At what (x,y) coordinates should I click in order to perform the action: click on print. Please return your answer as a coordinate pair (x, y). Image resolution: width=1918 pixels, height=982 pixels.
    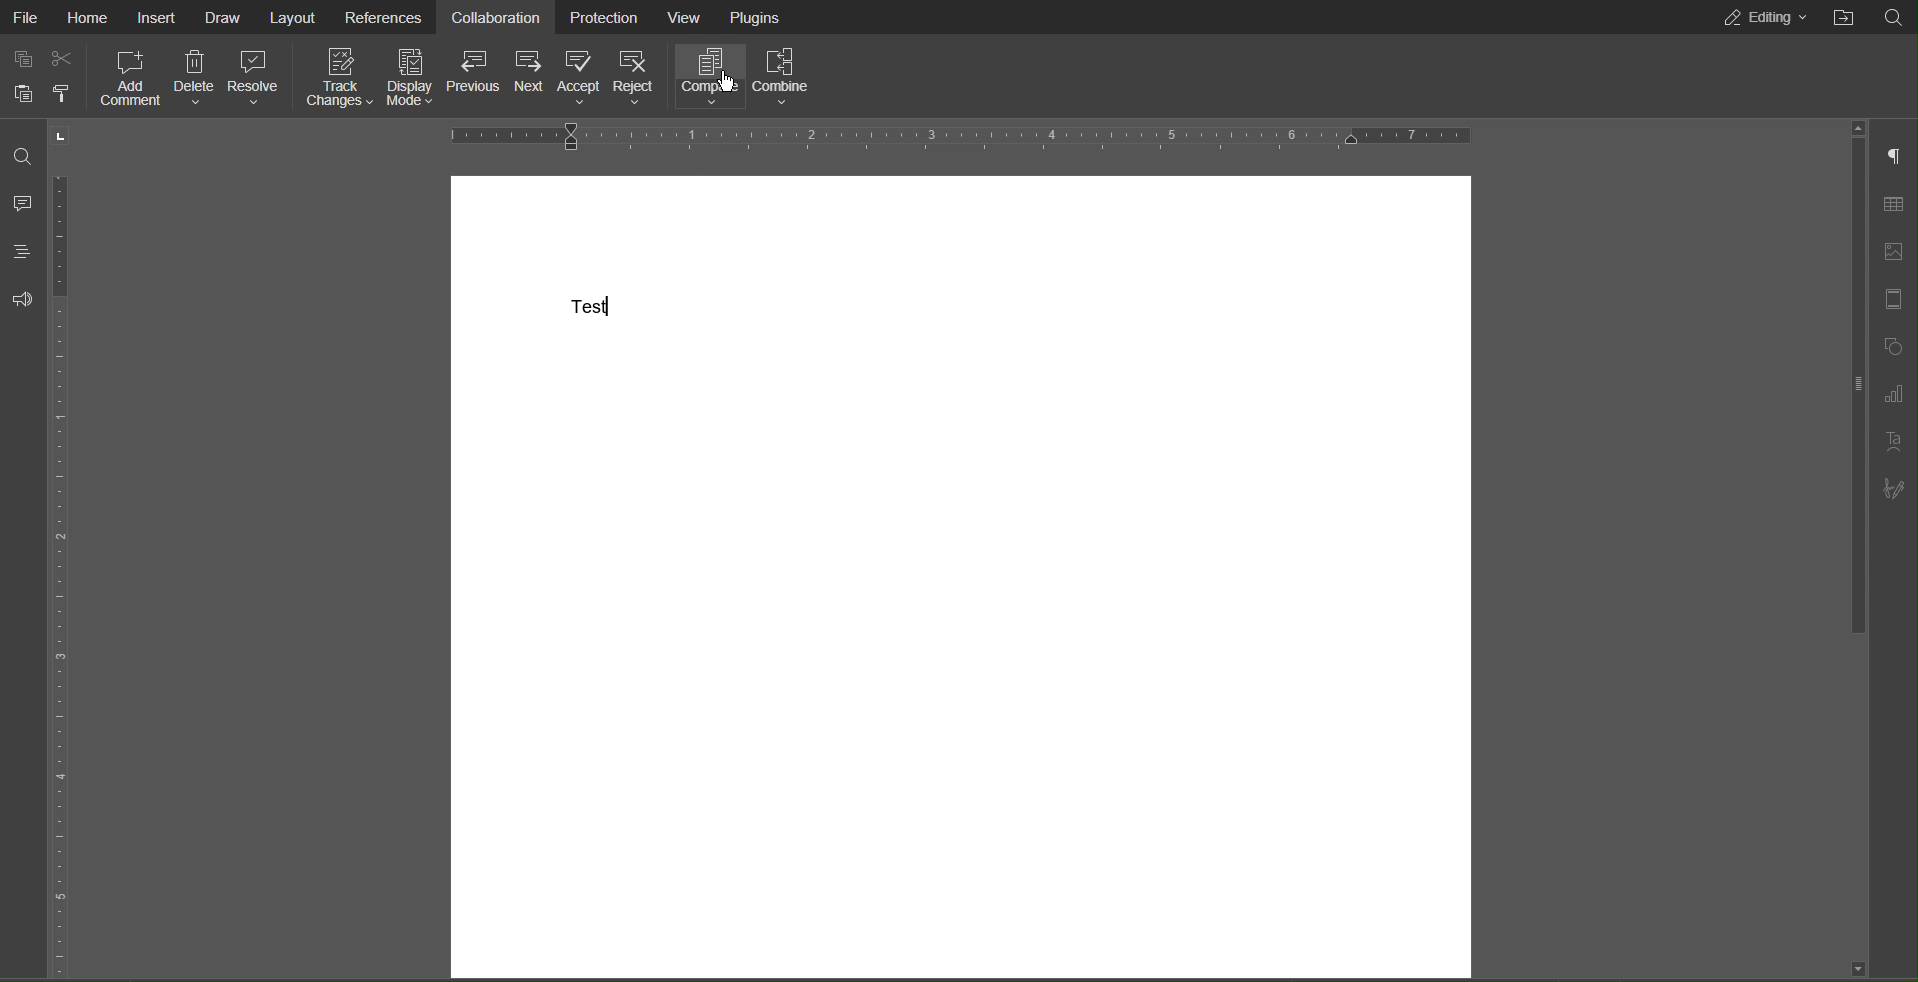
    Looking at the image, I should click on (62, 95).